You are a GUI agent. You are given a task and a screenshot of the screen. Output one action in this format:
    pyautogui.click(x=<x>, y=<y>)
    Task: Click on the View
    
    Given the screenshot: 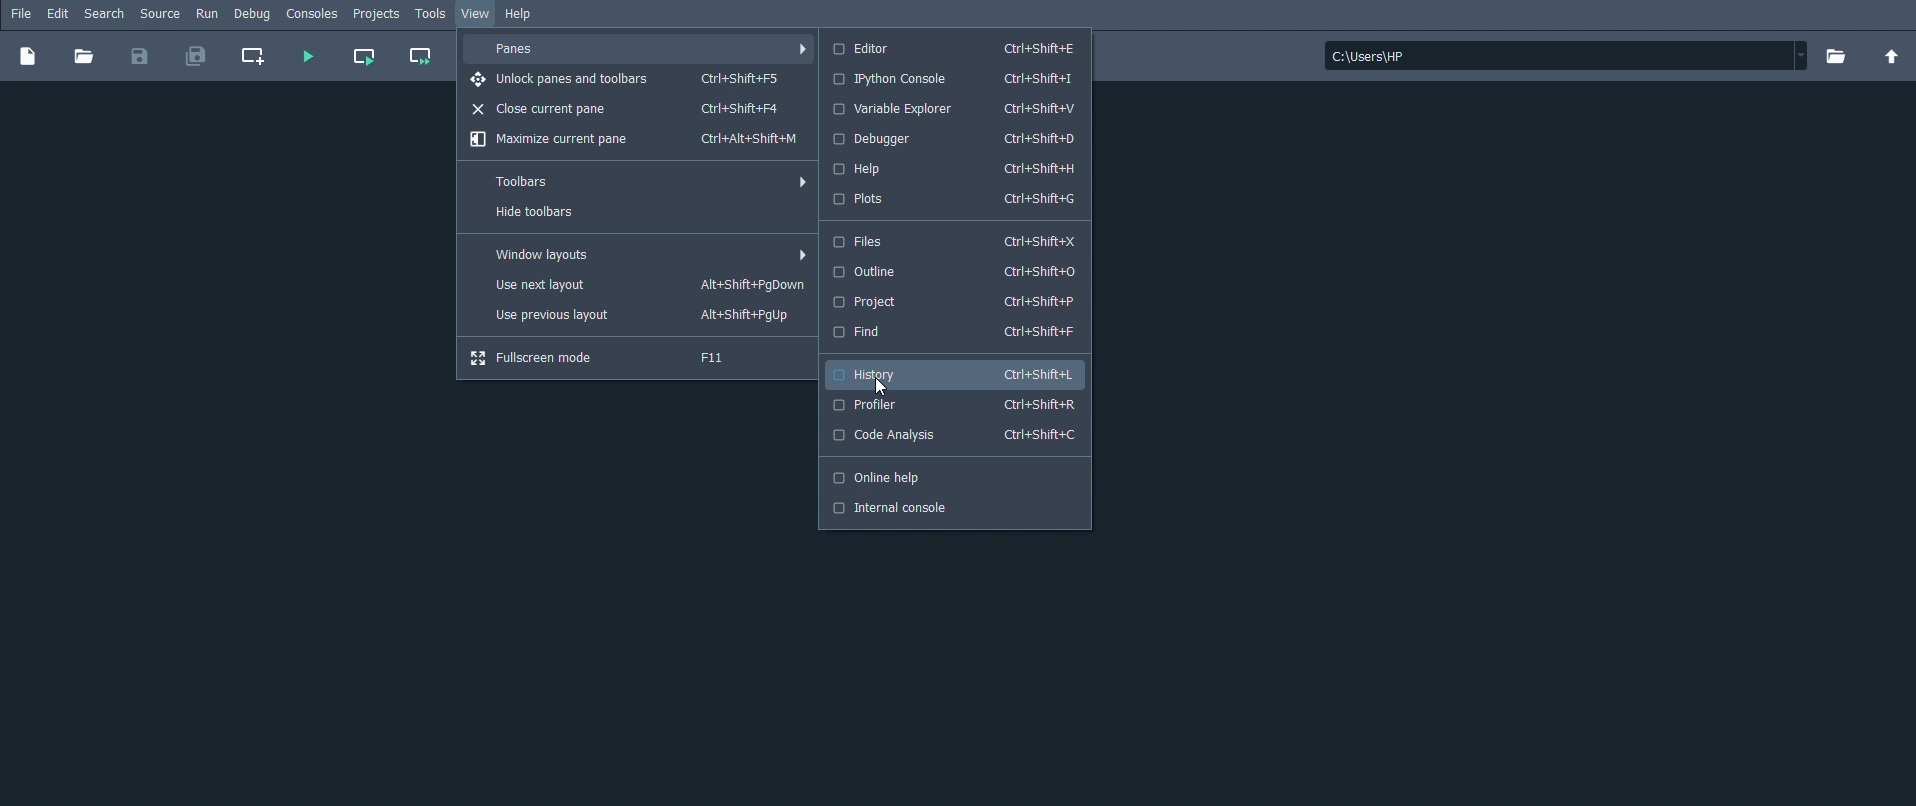 What is the action you would take?
    pyautogui.click(x=475, y=13)
    